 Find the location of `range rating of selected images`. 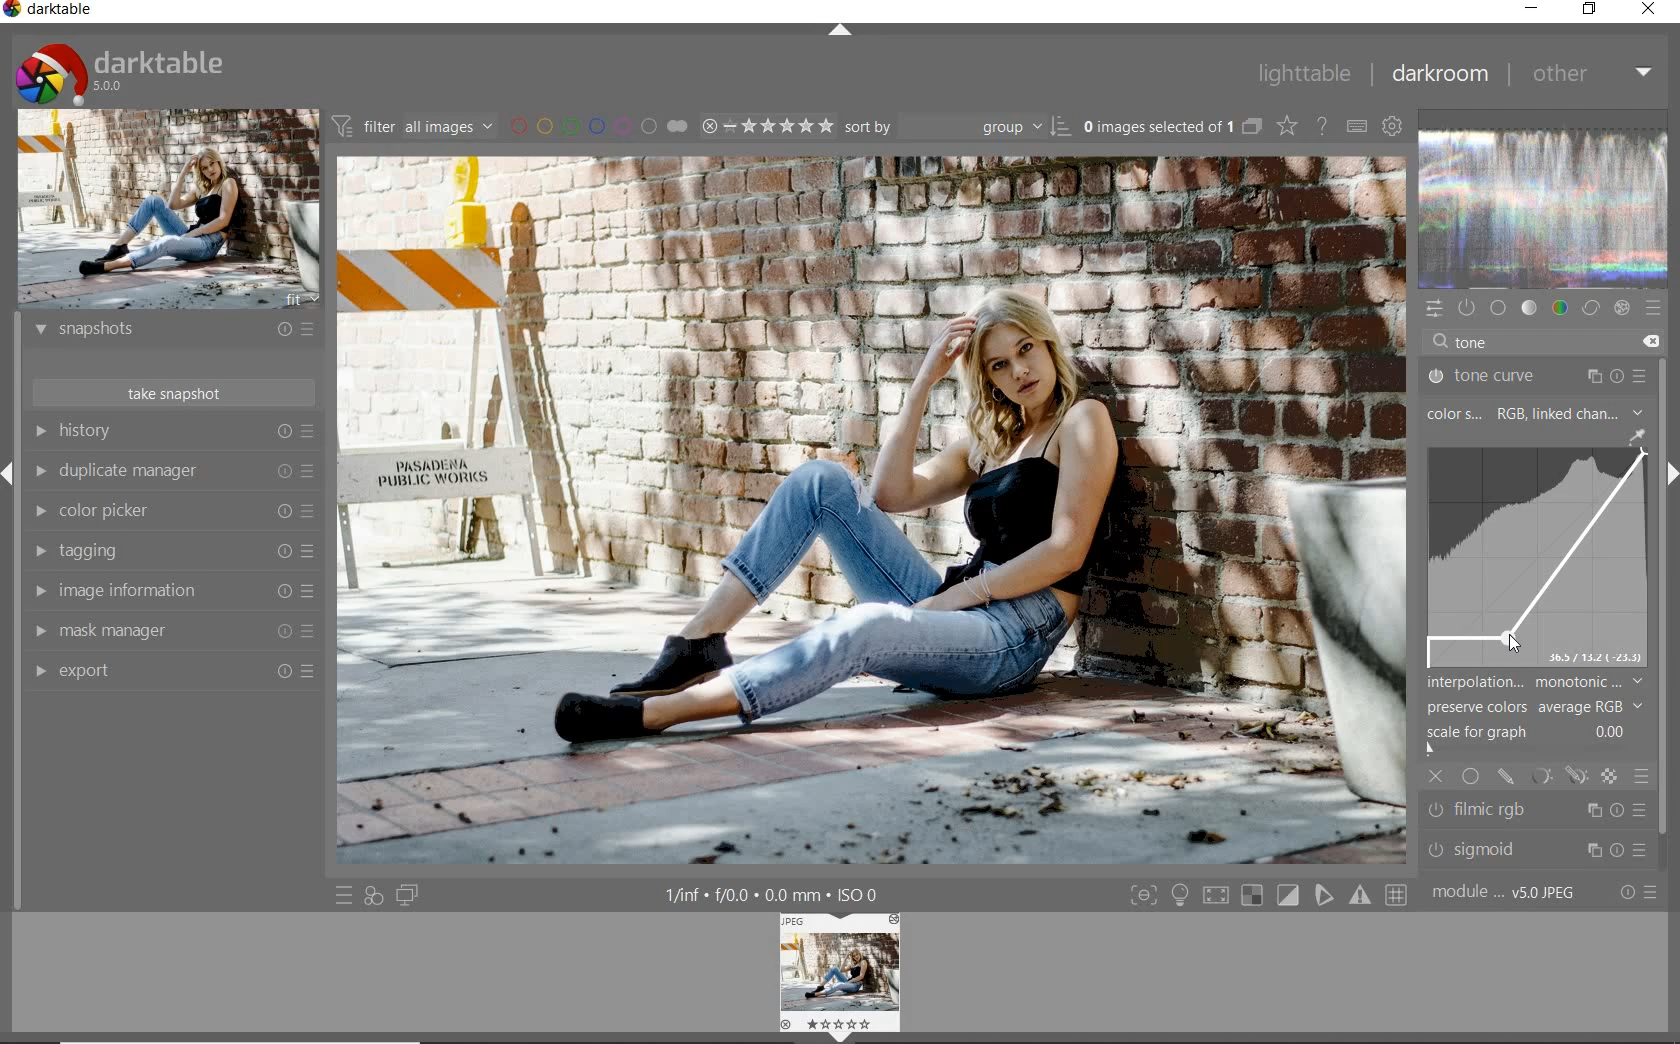

range rating of selected images is located at coordinates (766, 128).